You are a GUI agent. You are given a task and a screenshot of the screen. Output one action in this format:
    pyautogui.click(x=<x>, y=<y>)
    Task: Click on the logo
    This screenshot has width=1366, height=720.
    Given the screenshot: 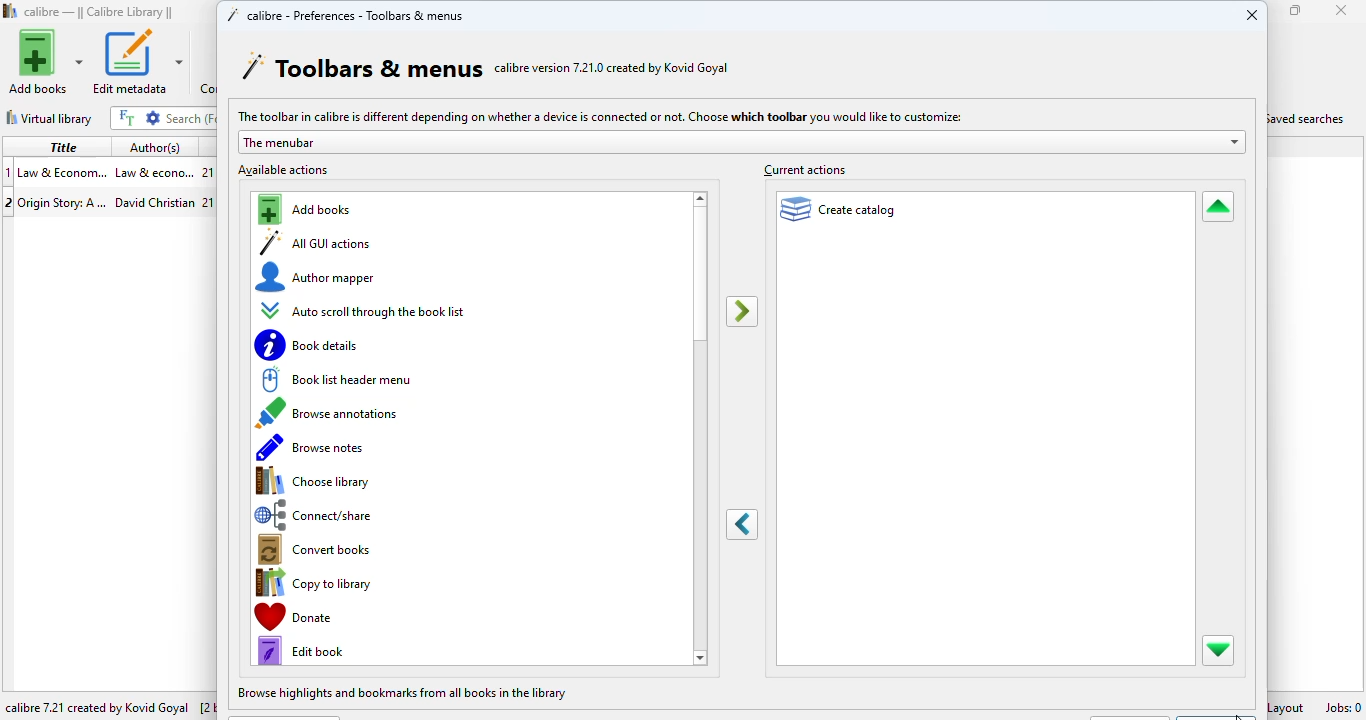 What is the action you would take?
    pyautogui.click(x=11, y=10)
    